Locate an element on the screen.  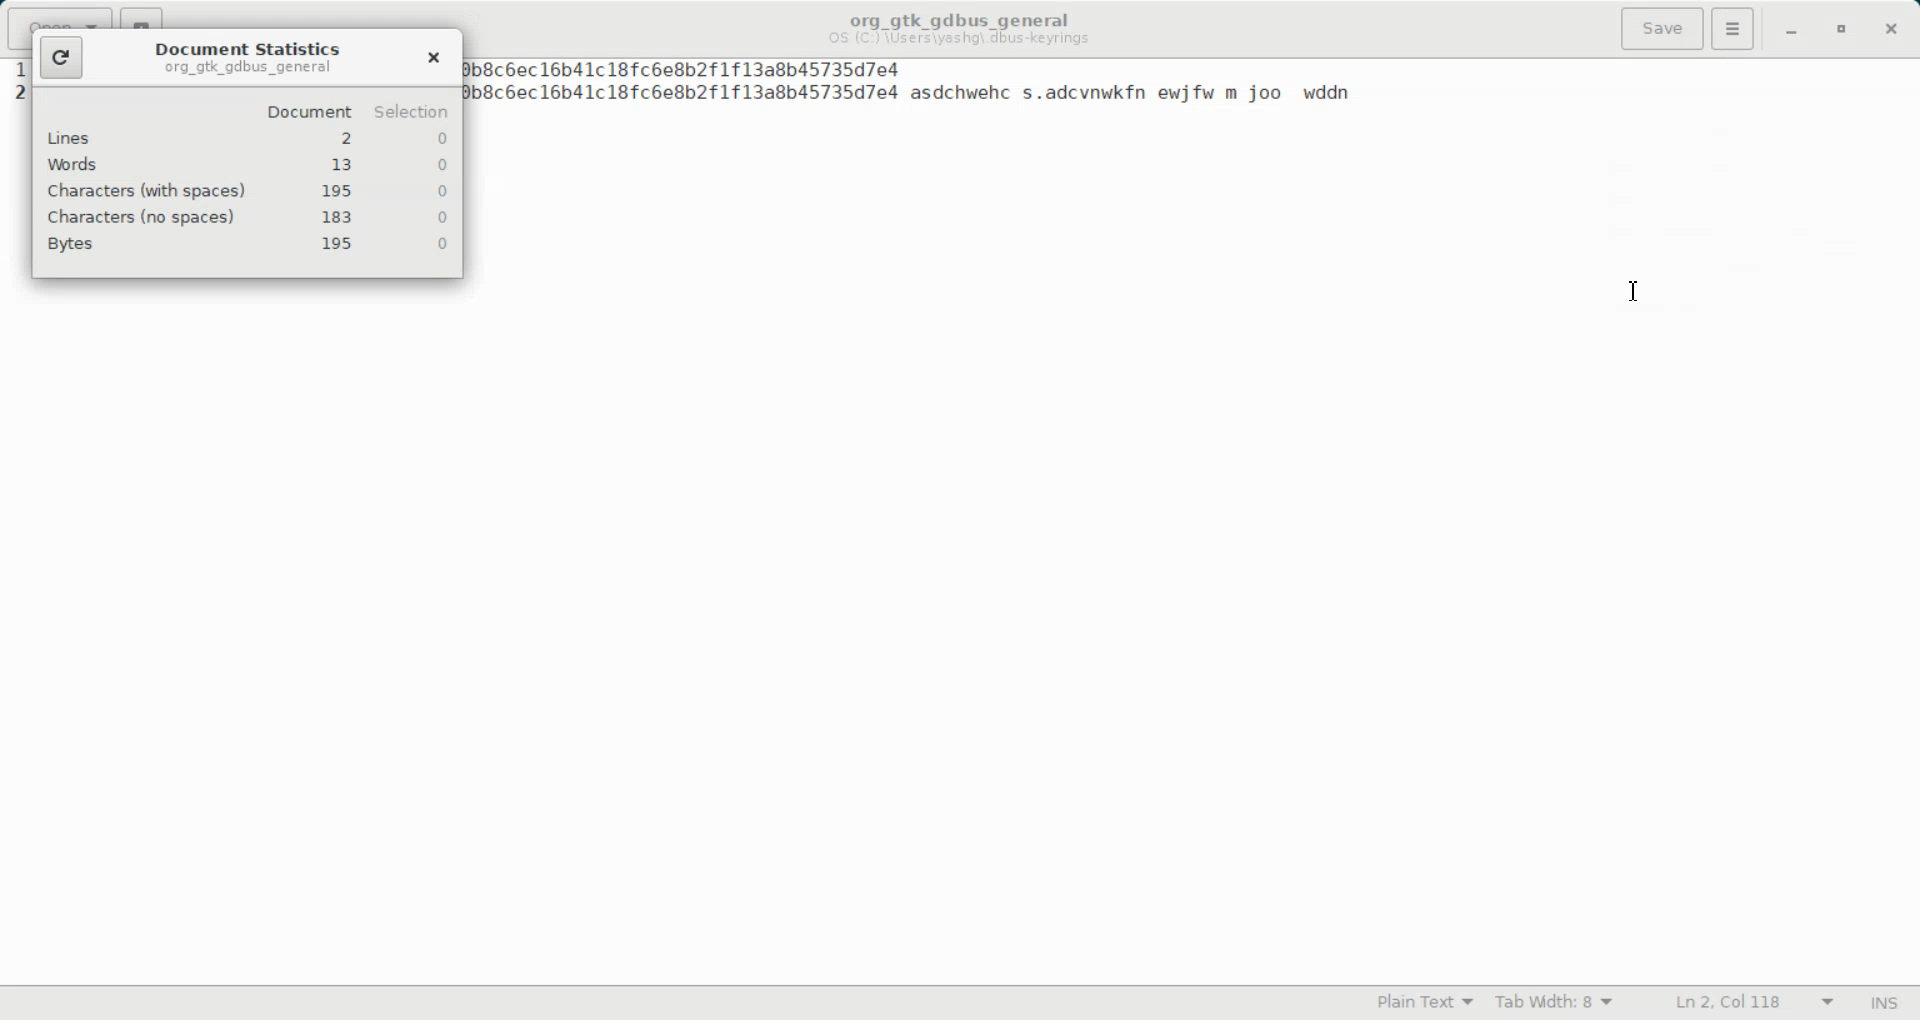
Refresh is located at coordinates (61, 58).